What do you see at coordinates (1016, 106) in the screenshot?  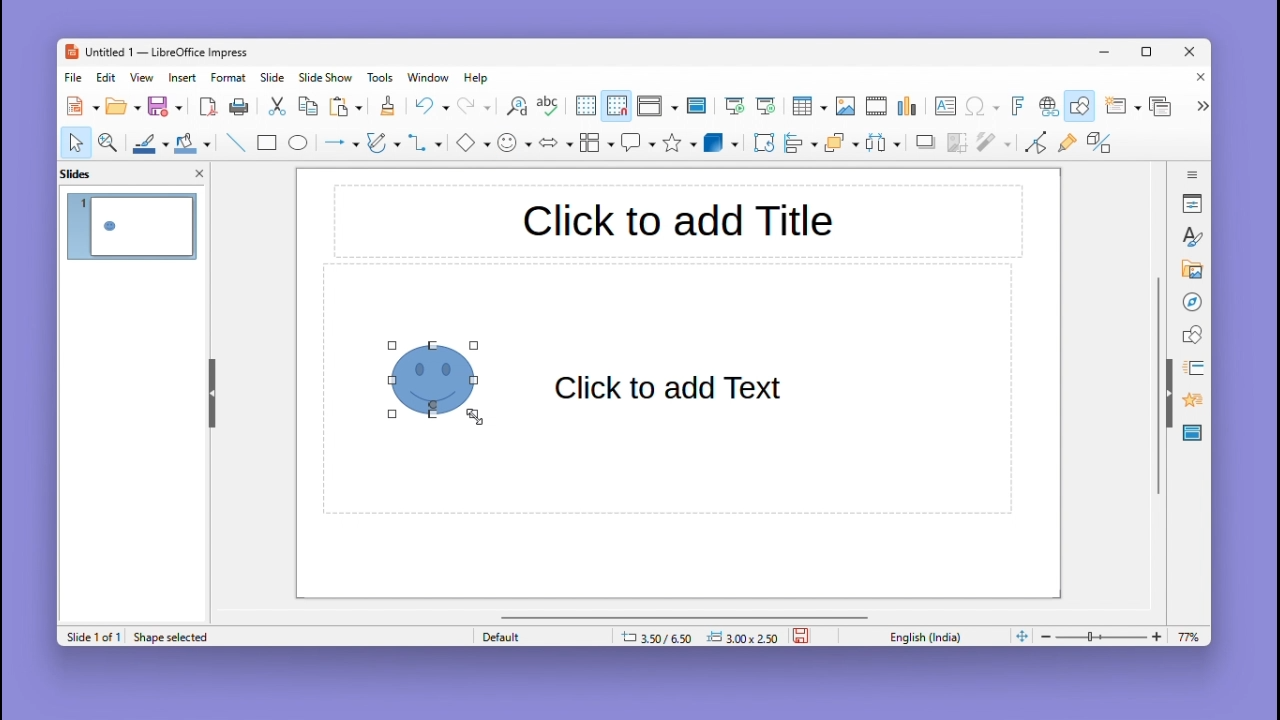 I see `Font work` at bounding box center [1016, 106].